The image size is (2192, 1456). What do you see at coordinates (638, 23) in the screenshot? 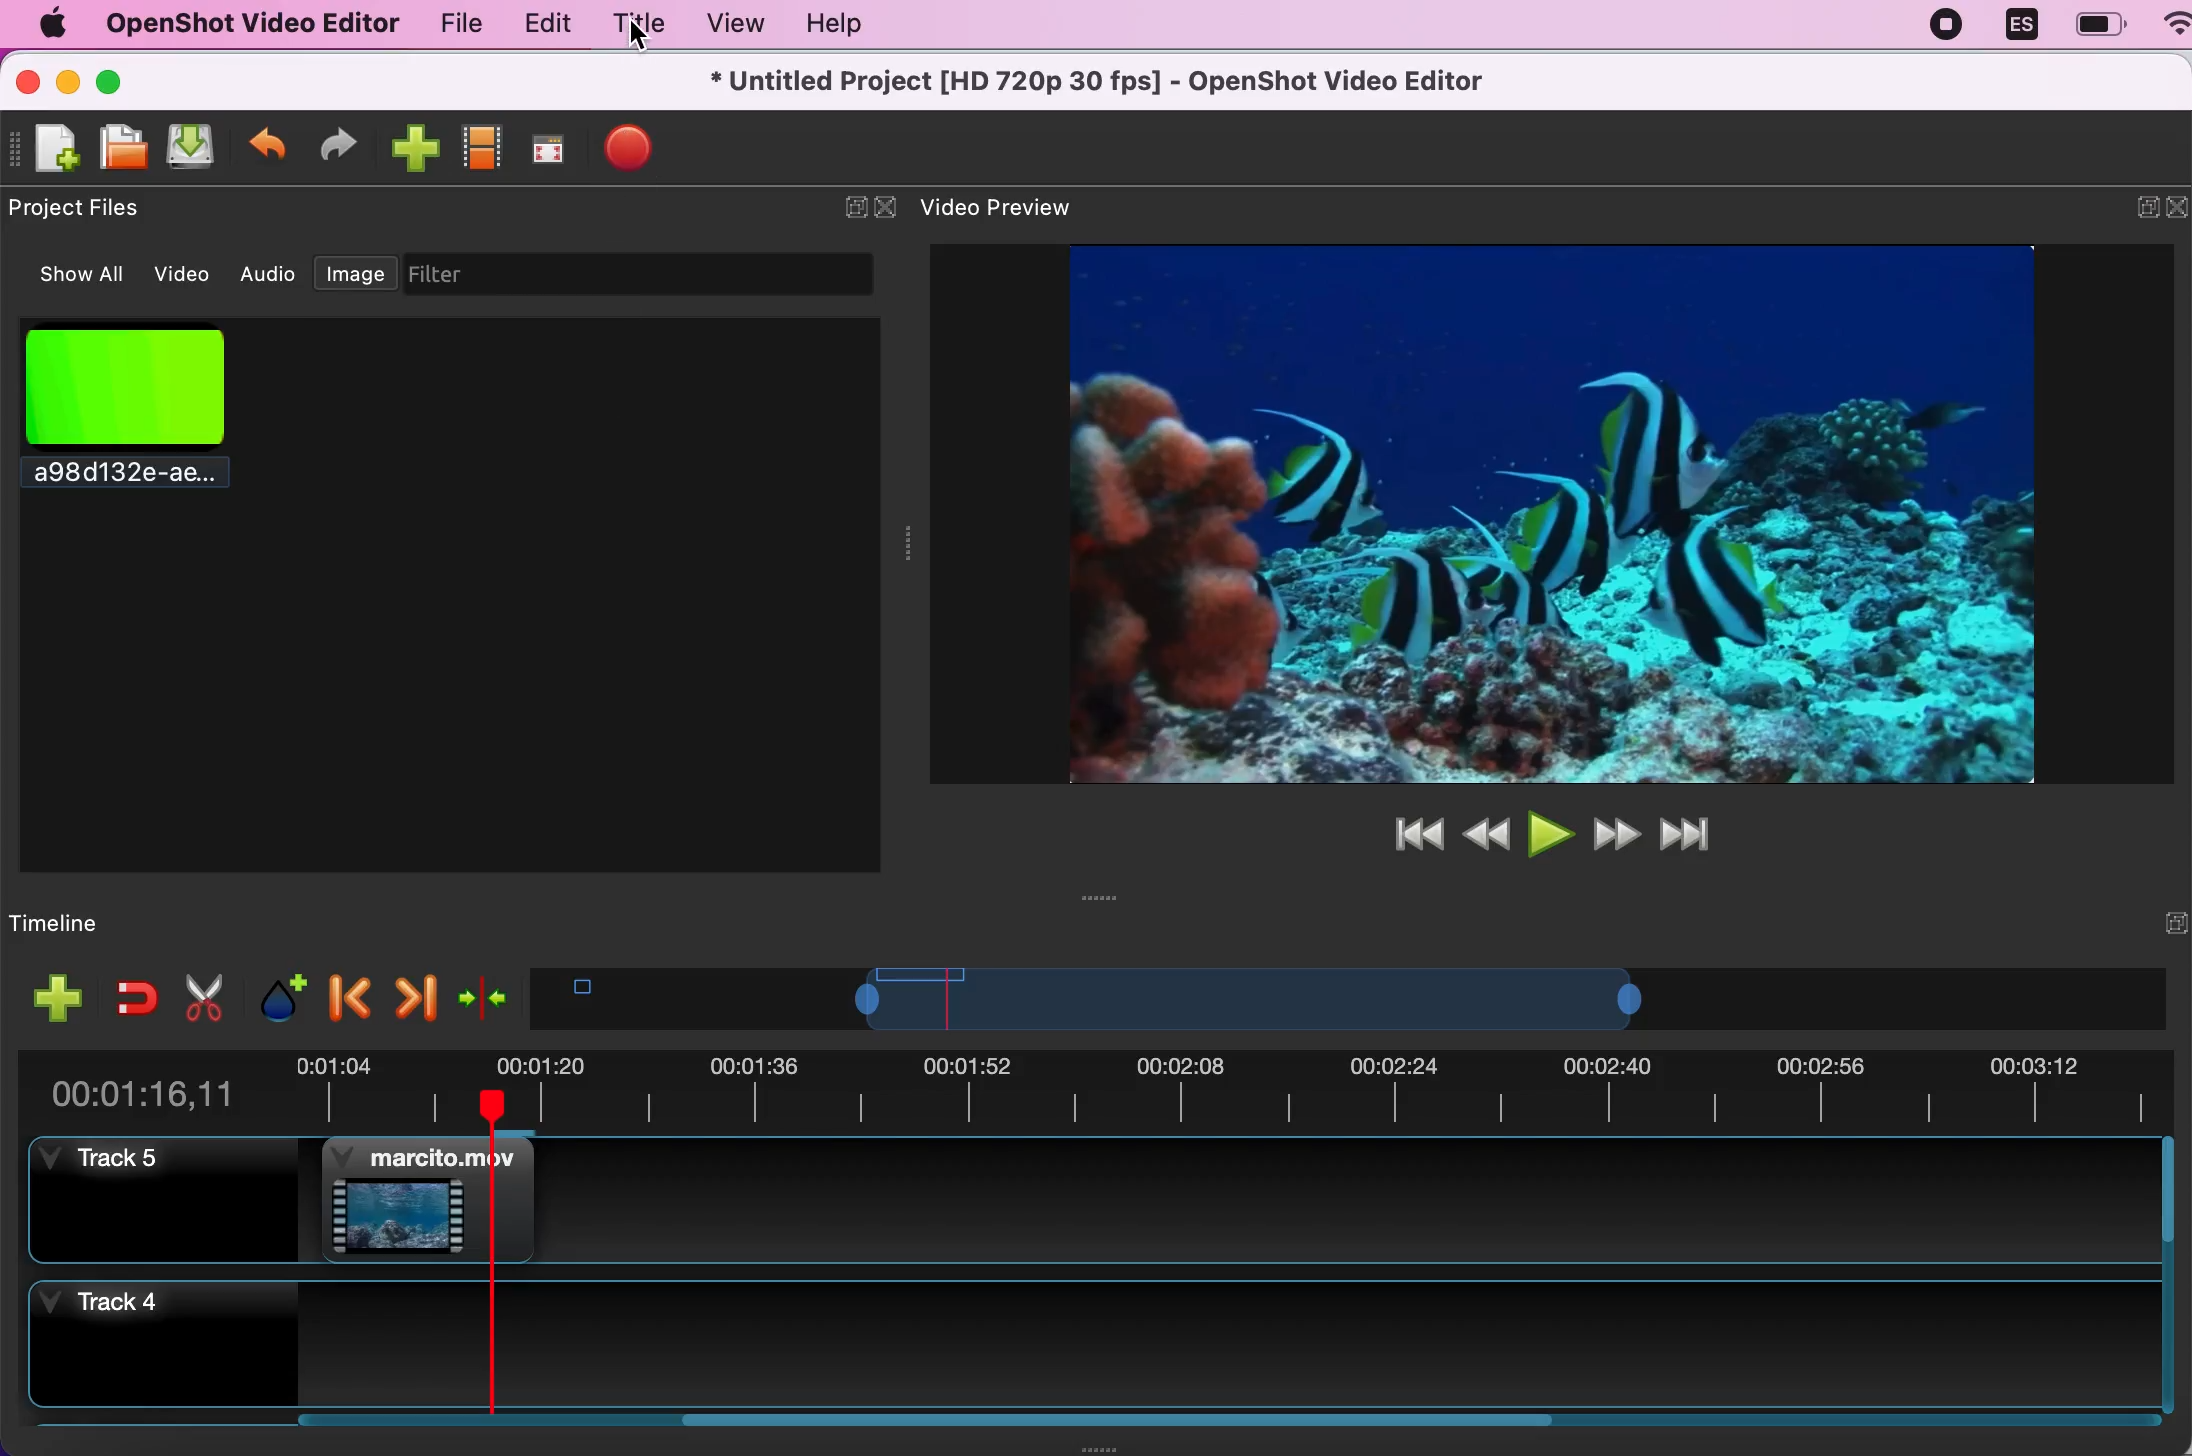
I see `title` at bounding box center [638, 23].